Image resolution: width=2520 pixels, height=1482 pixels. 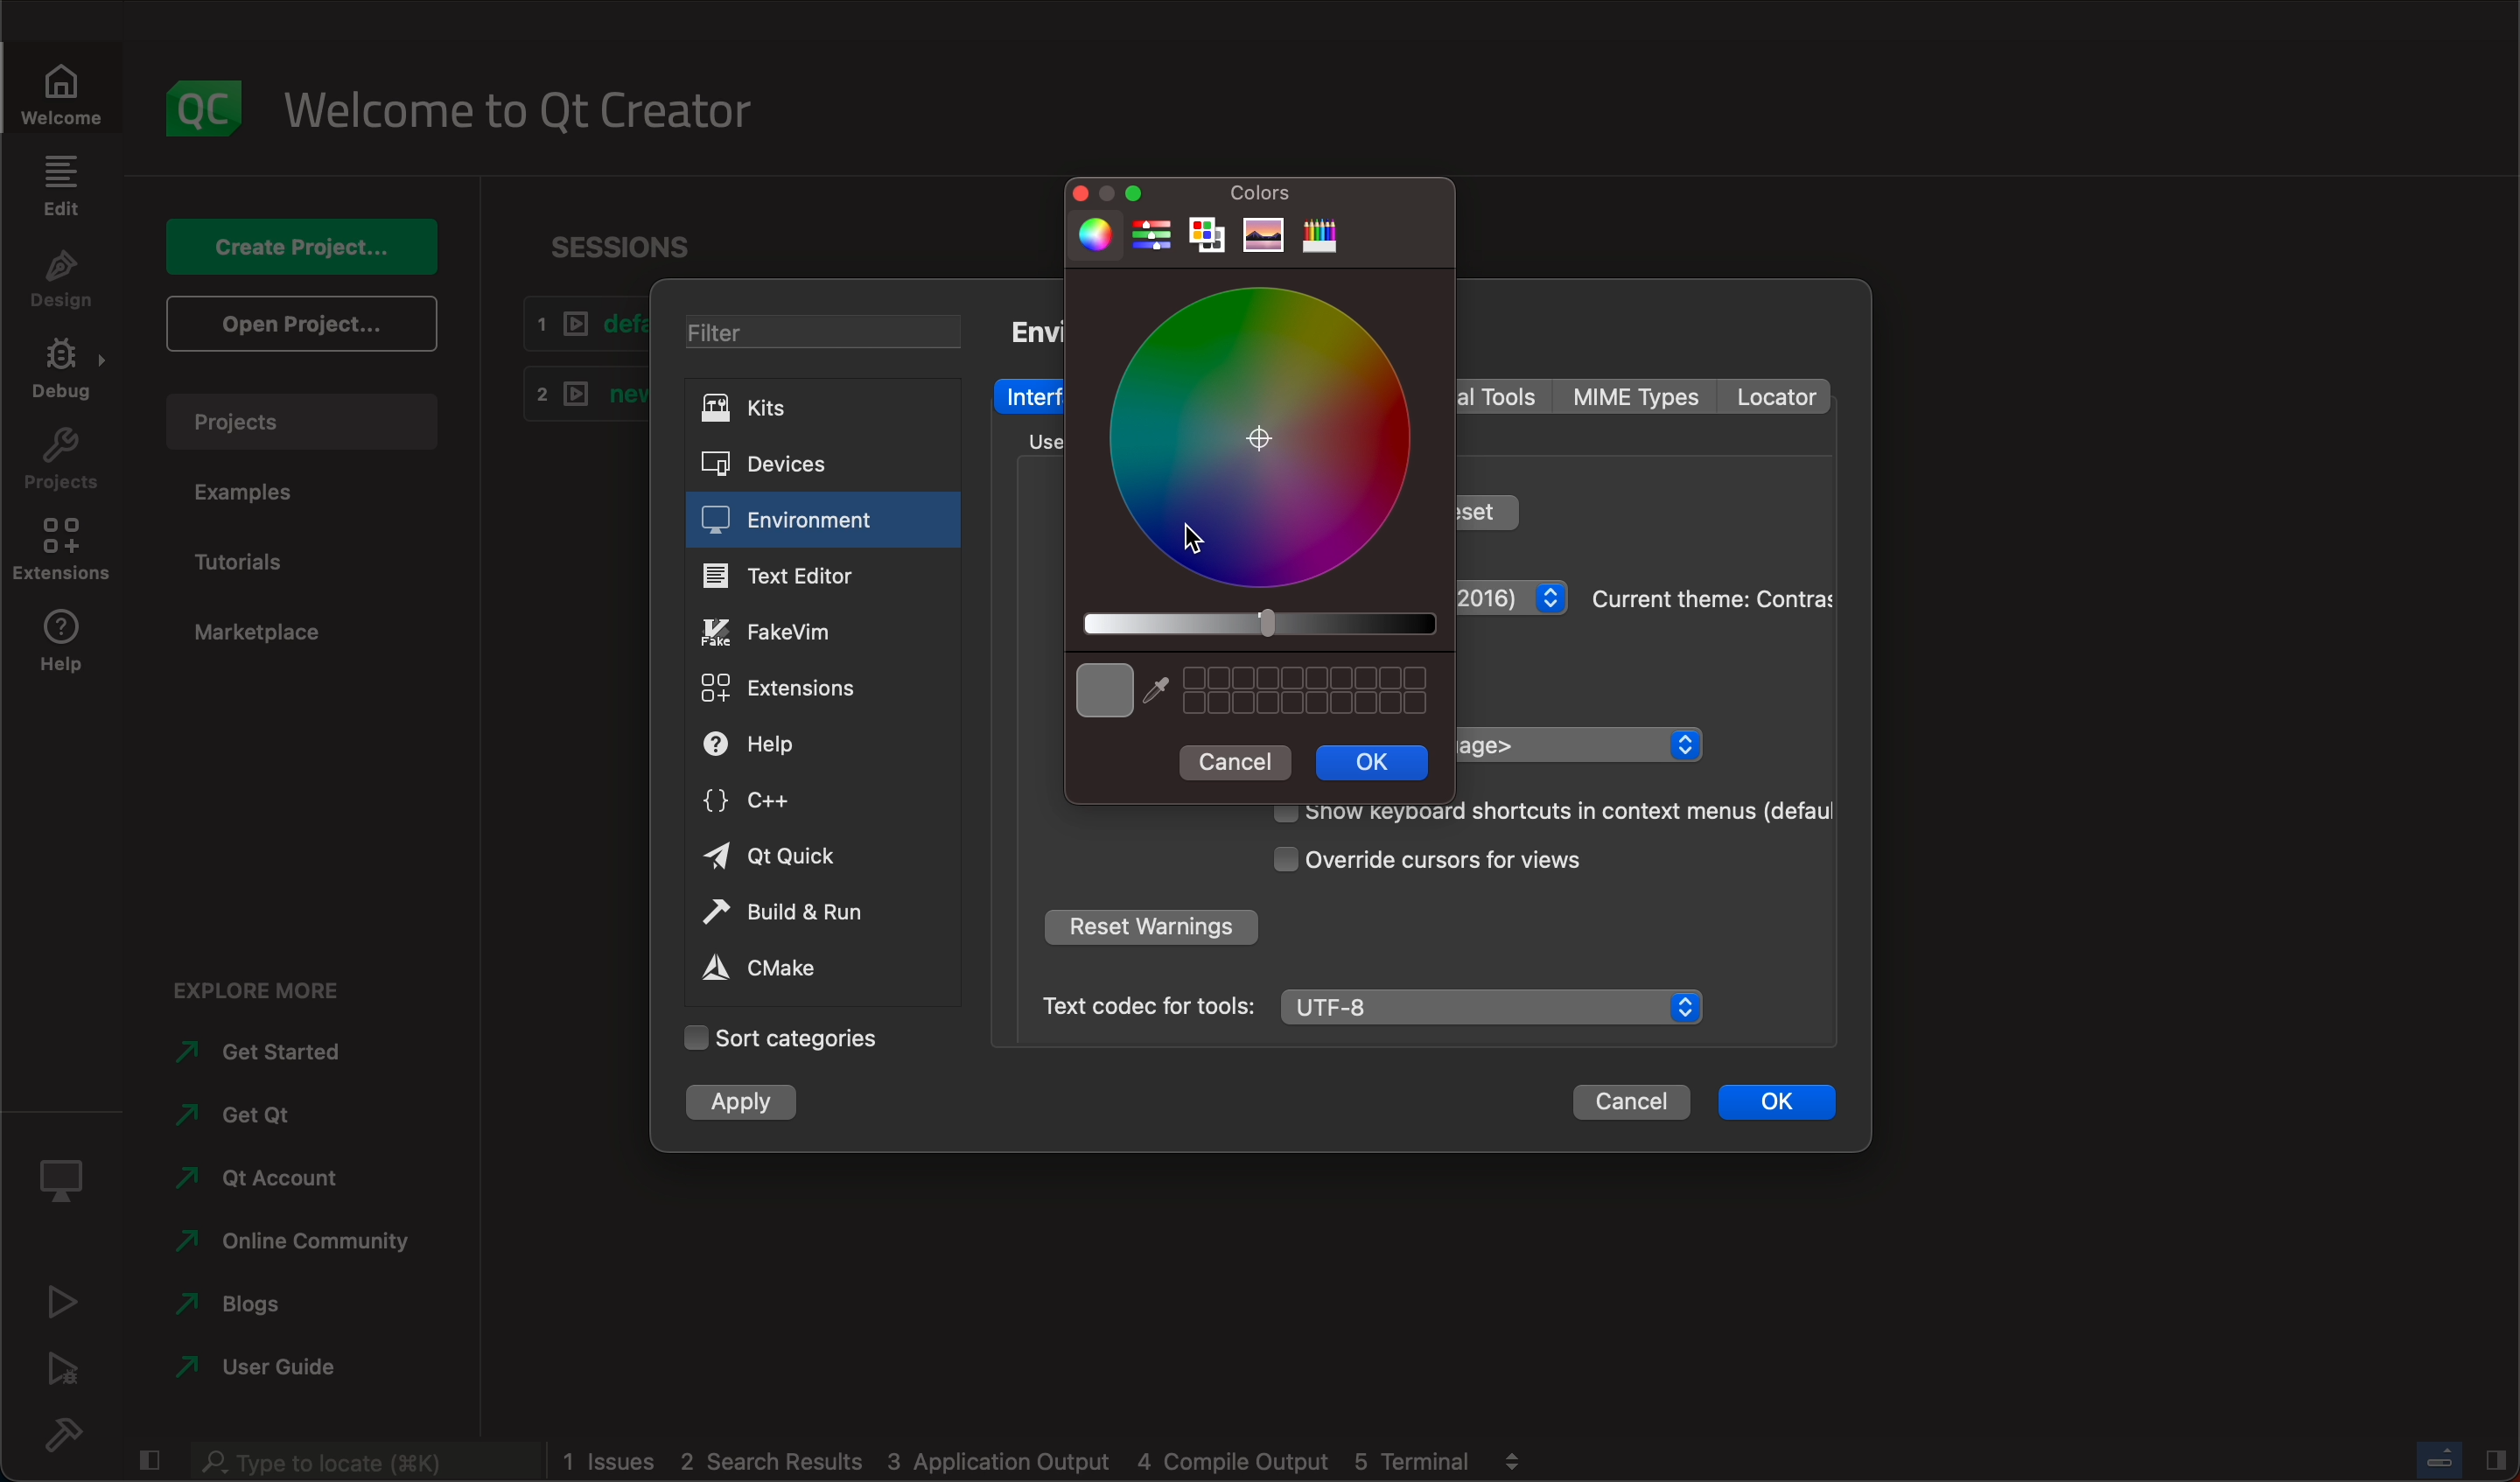 I want to click on reset, so click(x=1489, y=510).